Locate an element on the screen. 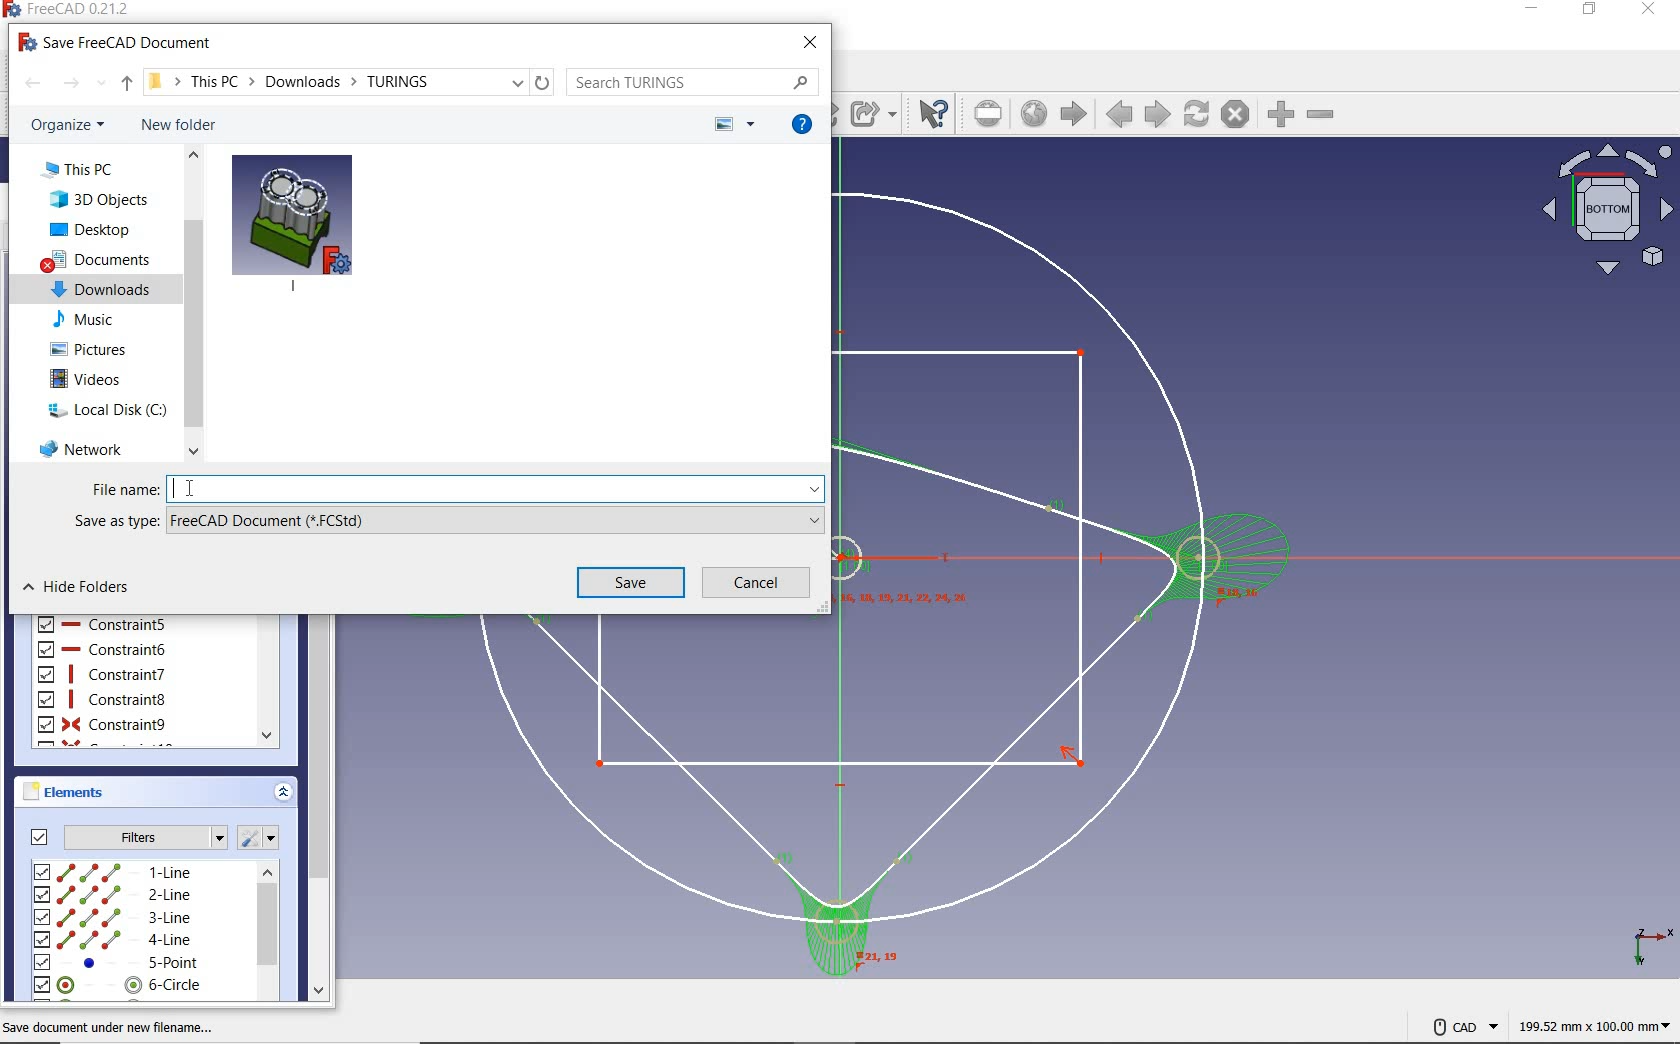 The width and height of the screenshot is (1680, 1044). music is located at coordinates (82, 319).